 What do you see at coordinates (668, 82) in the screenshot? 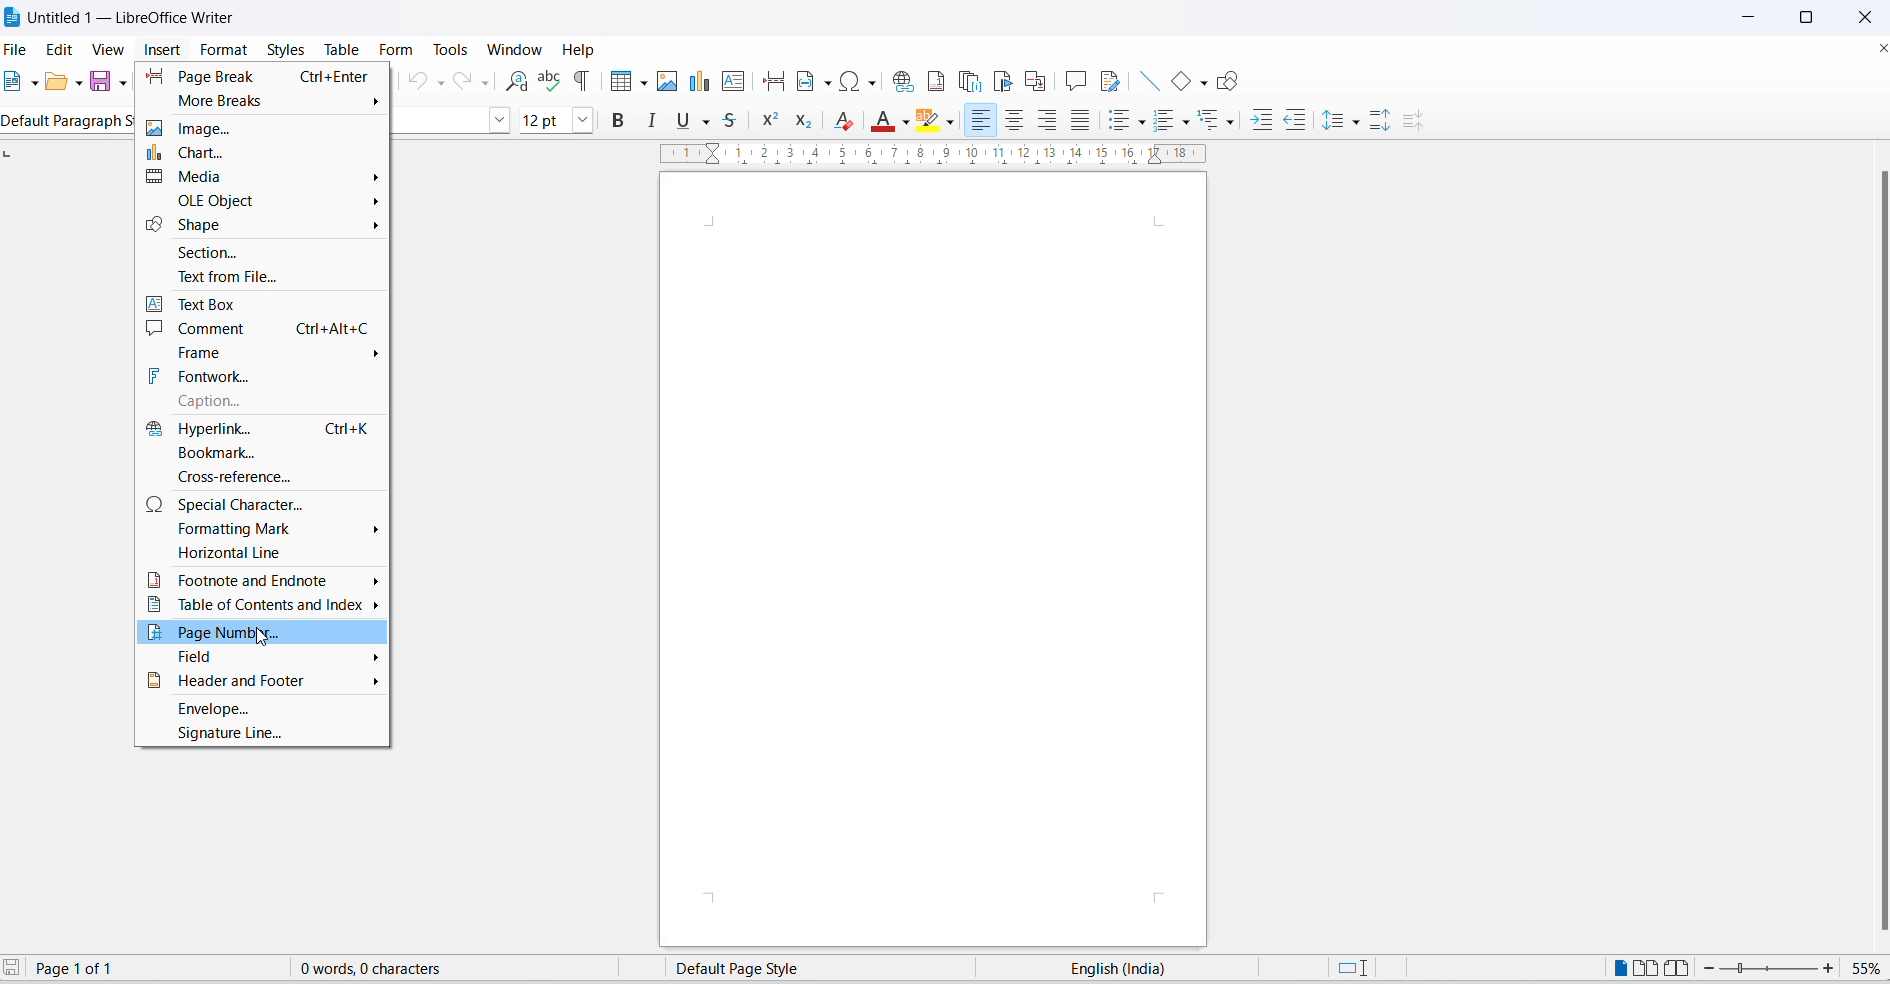
I see `insert images` at bounding box center [668, 82].